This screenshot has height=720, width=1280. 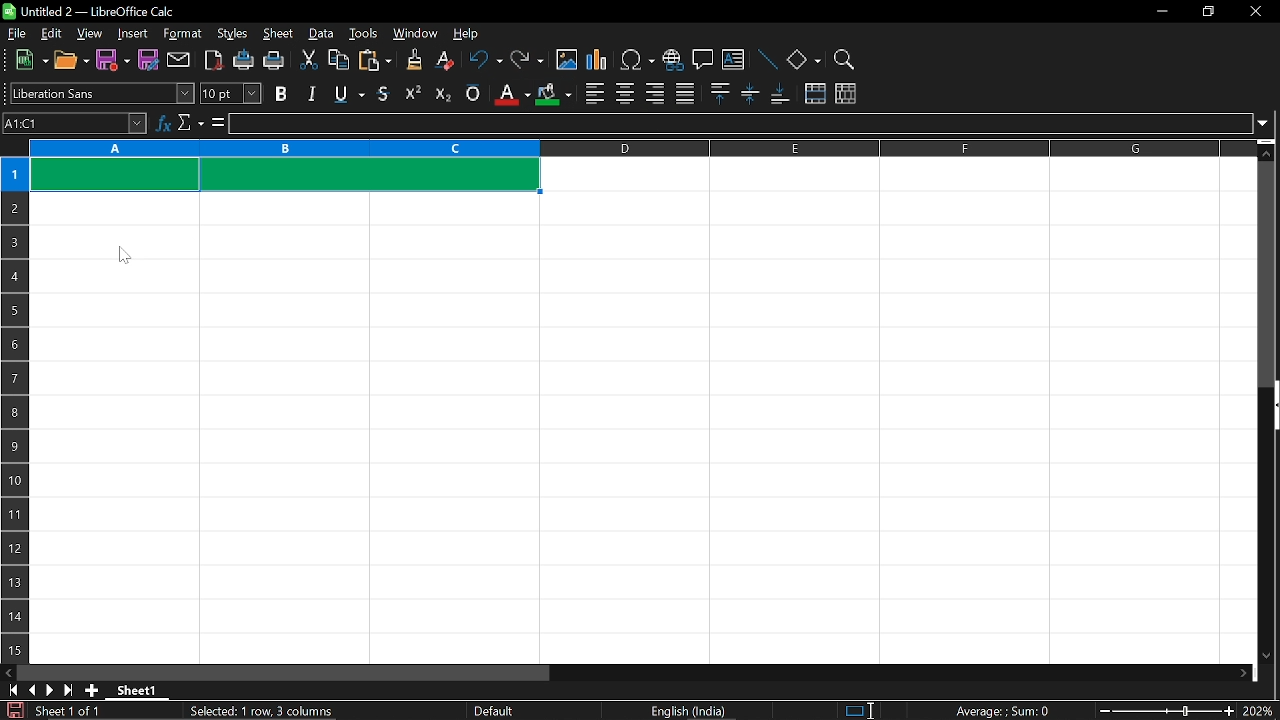 What do you see at coordinates (413, 93) in the screenshot?
I see `supercript` at bounding box center [413, 93].